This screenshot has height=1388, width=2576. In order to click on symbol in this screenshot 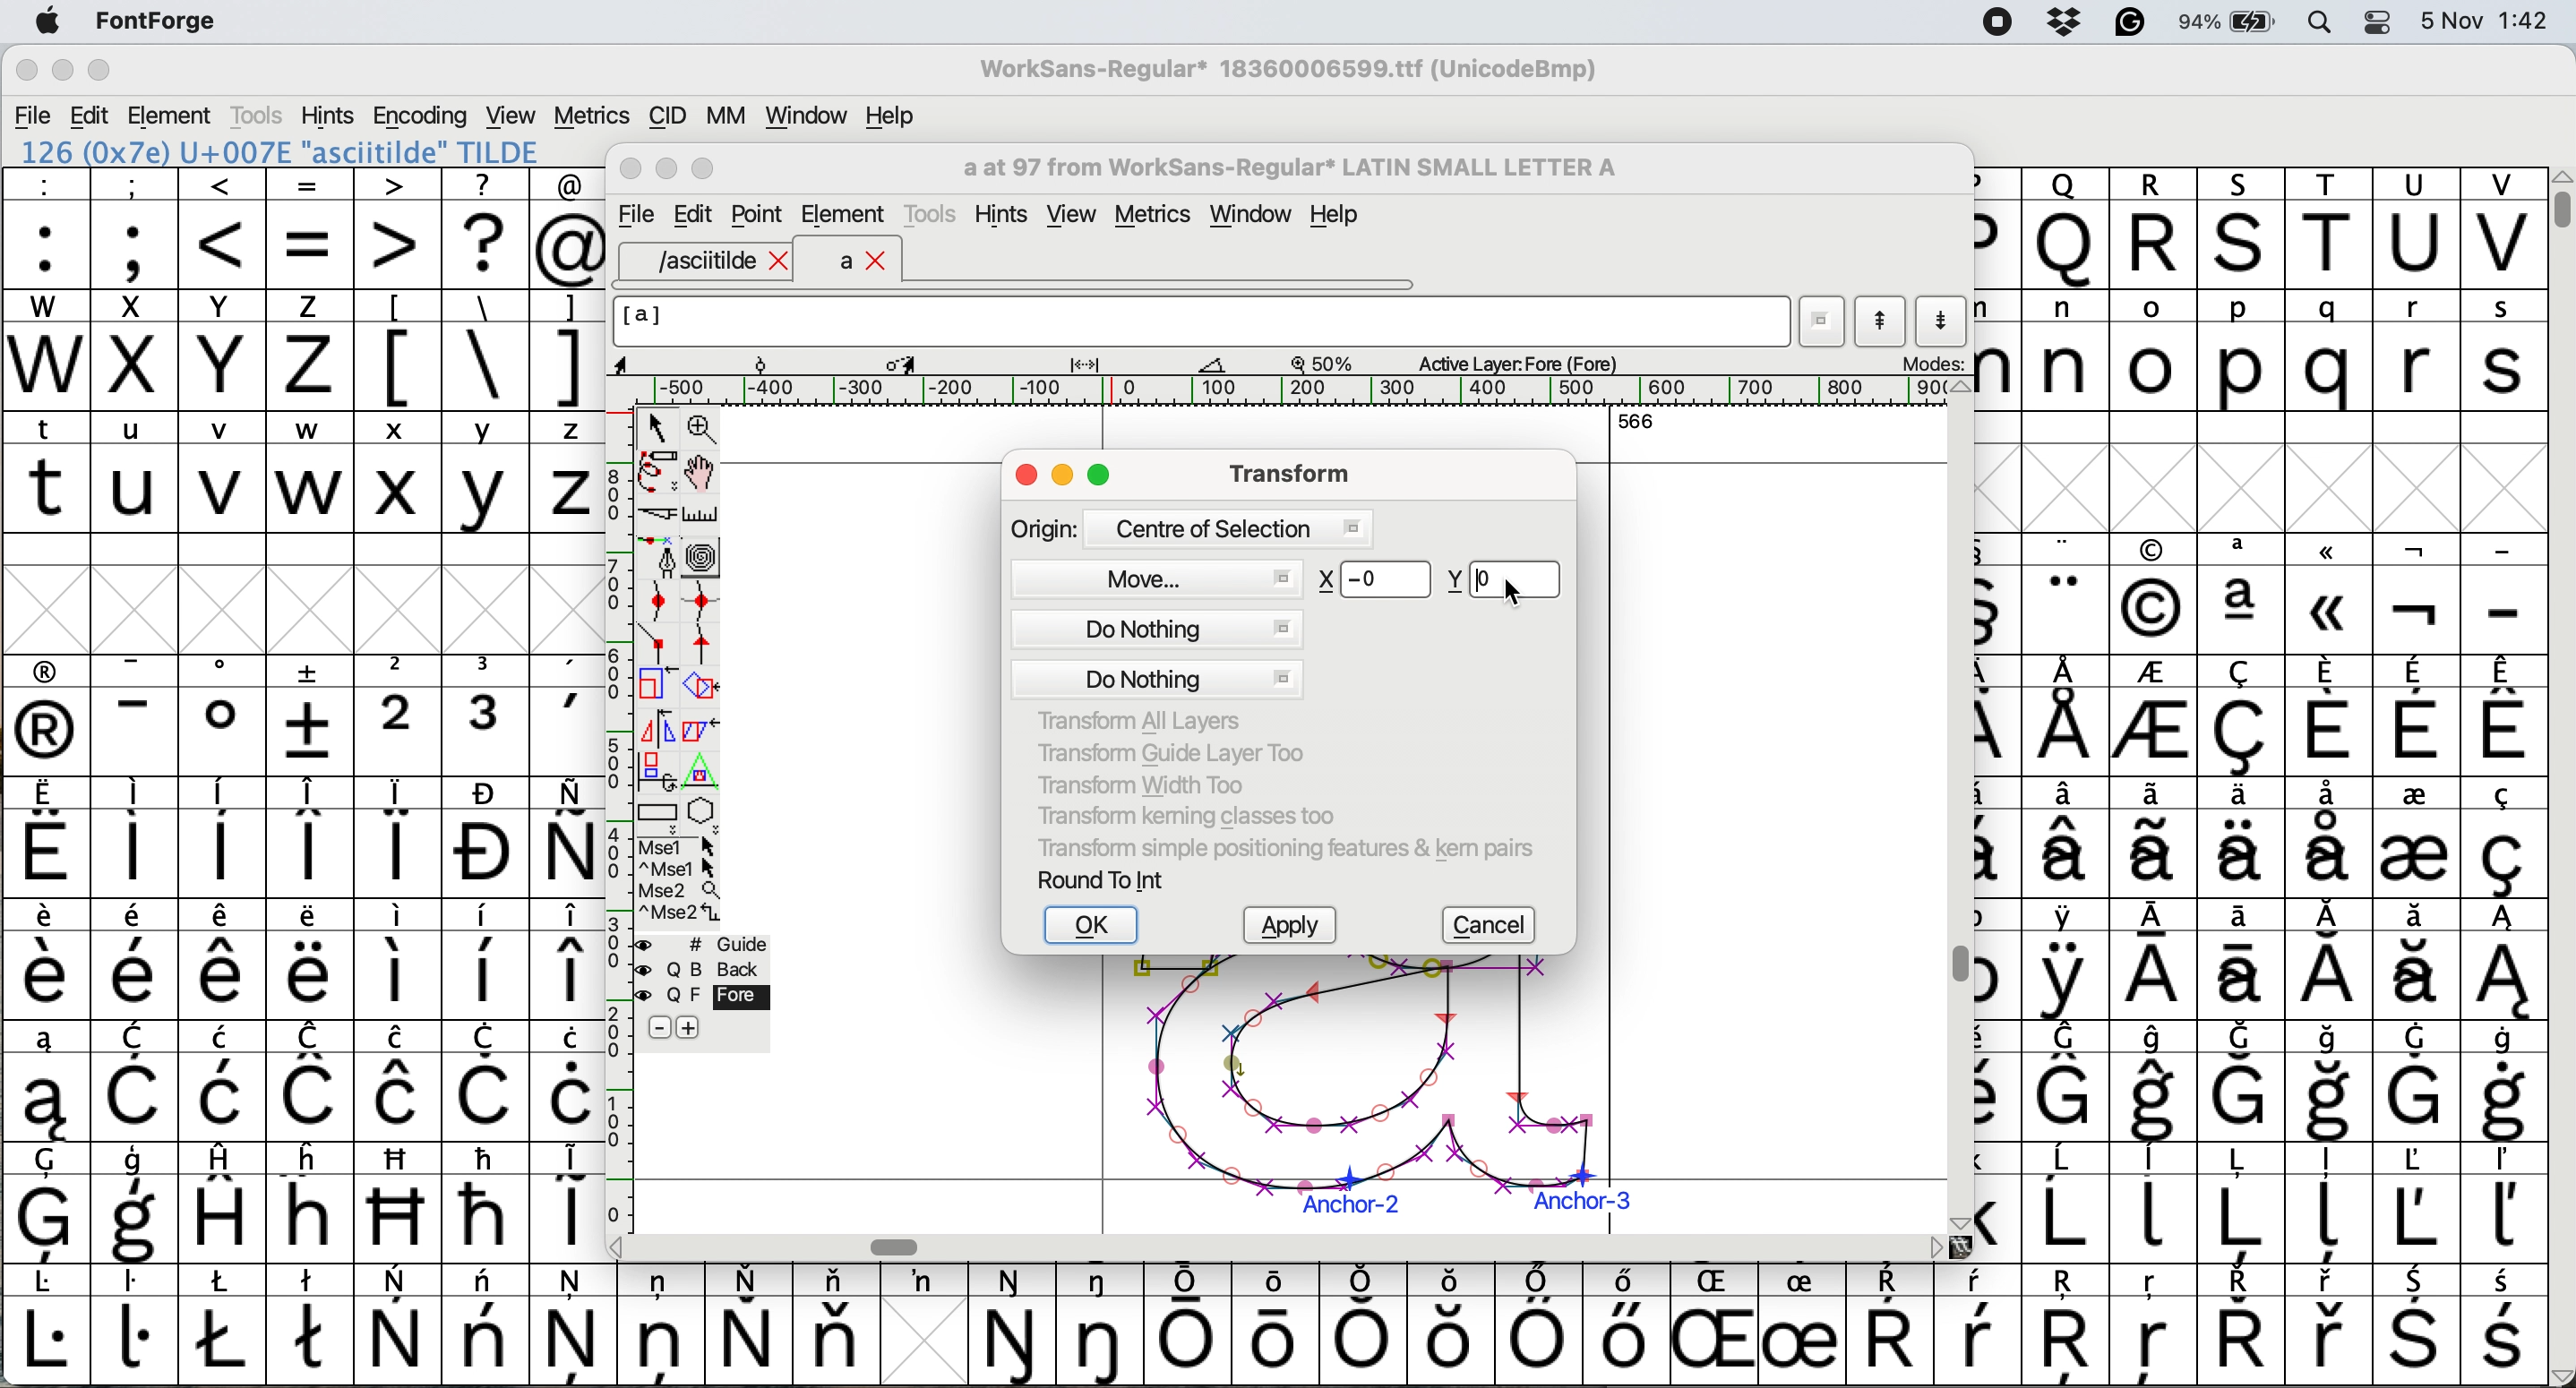, I will do `click(923, 1281)`.